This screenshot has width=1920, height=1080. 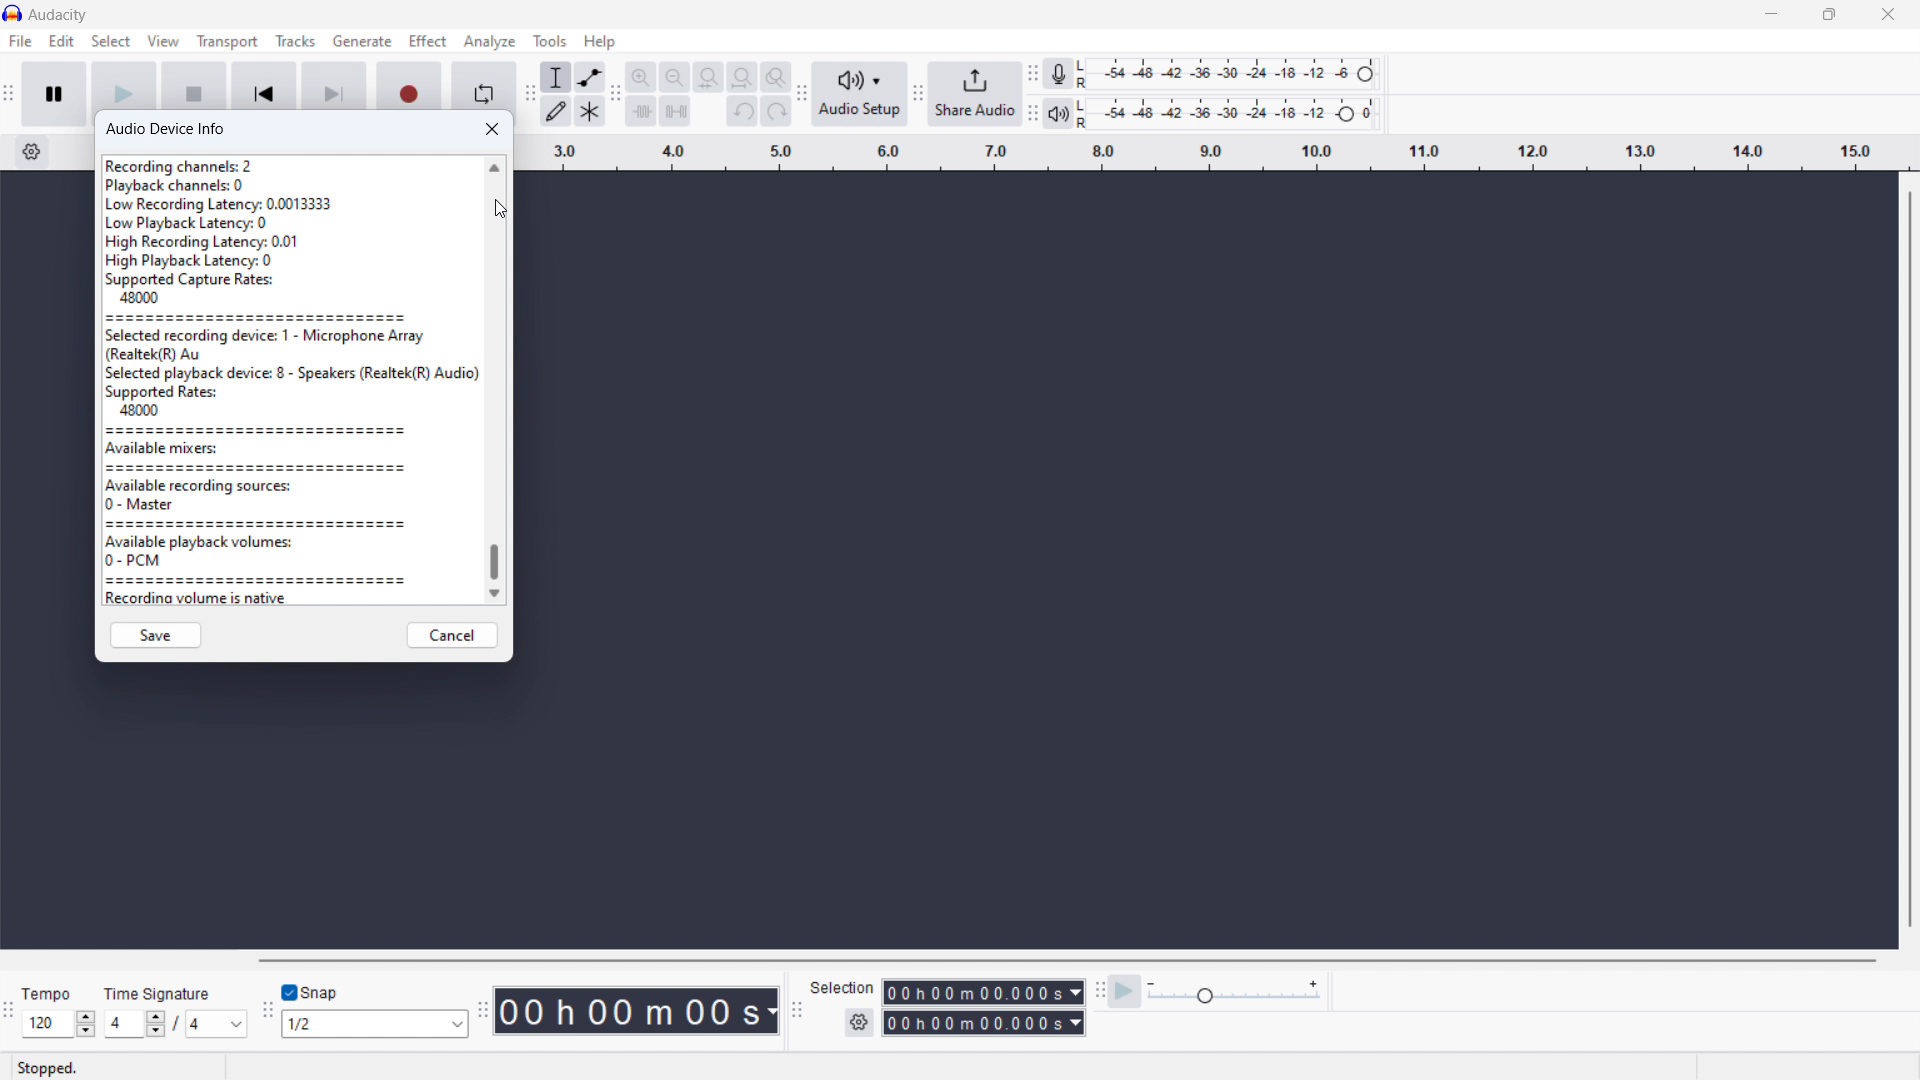 I want to click on title, so click(x=59, y=15).